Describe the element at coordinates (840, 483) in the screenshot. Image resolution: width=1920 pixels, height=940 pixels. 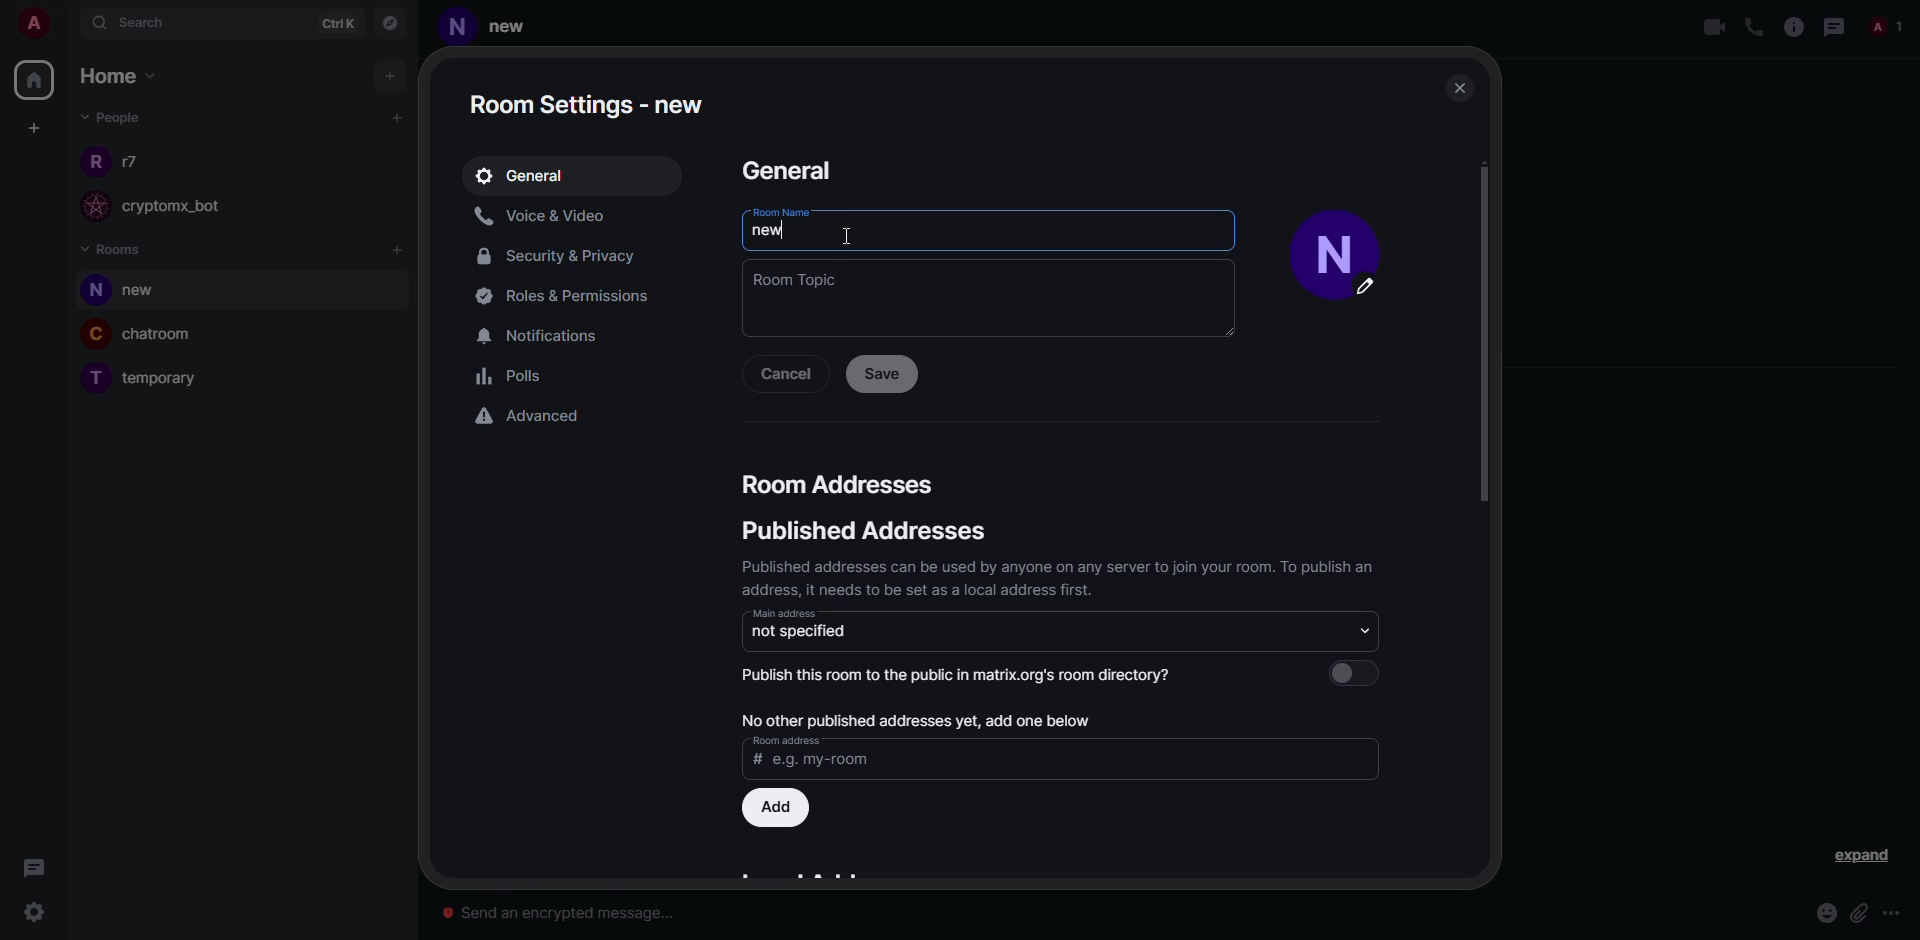
I see `room addresses` at that location.